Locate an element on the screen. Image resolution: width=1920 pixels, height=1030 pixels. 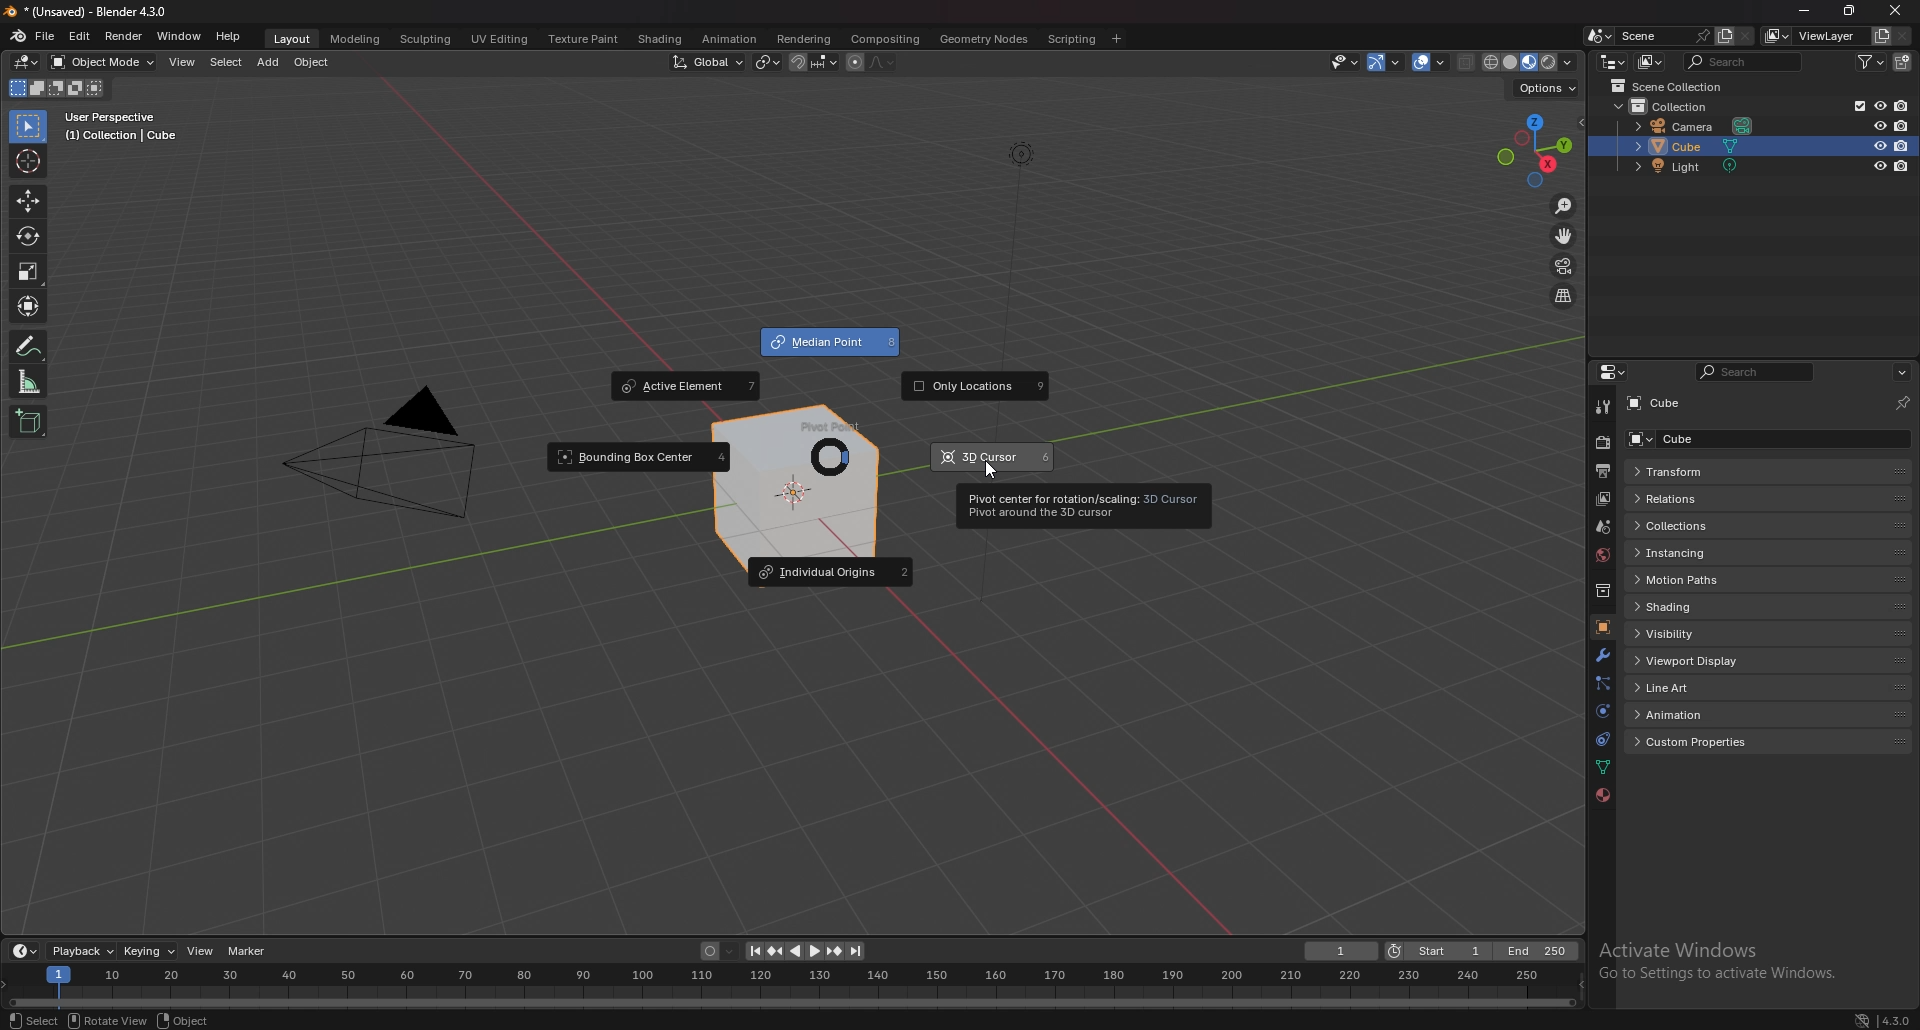
snapping is located at coordinates (814, 62).